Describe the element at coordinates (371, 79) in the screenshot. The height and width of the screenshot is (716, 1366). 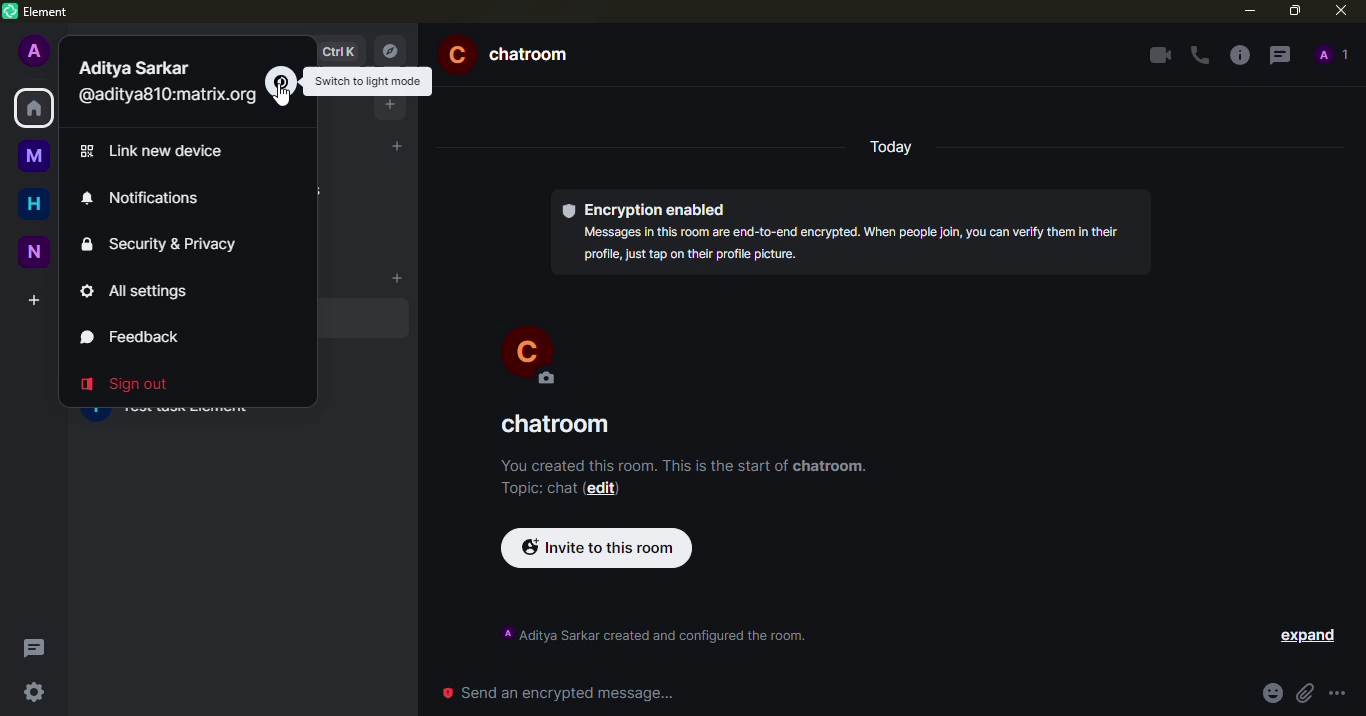
I see `switch to light mode` at that location.